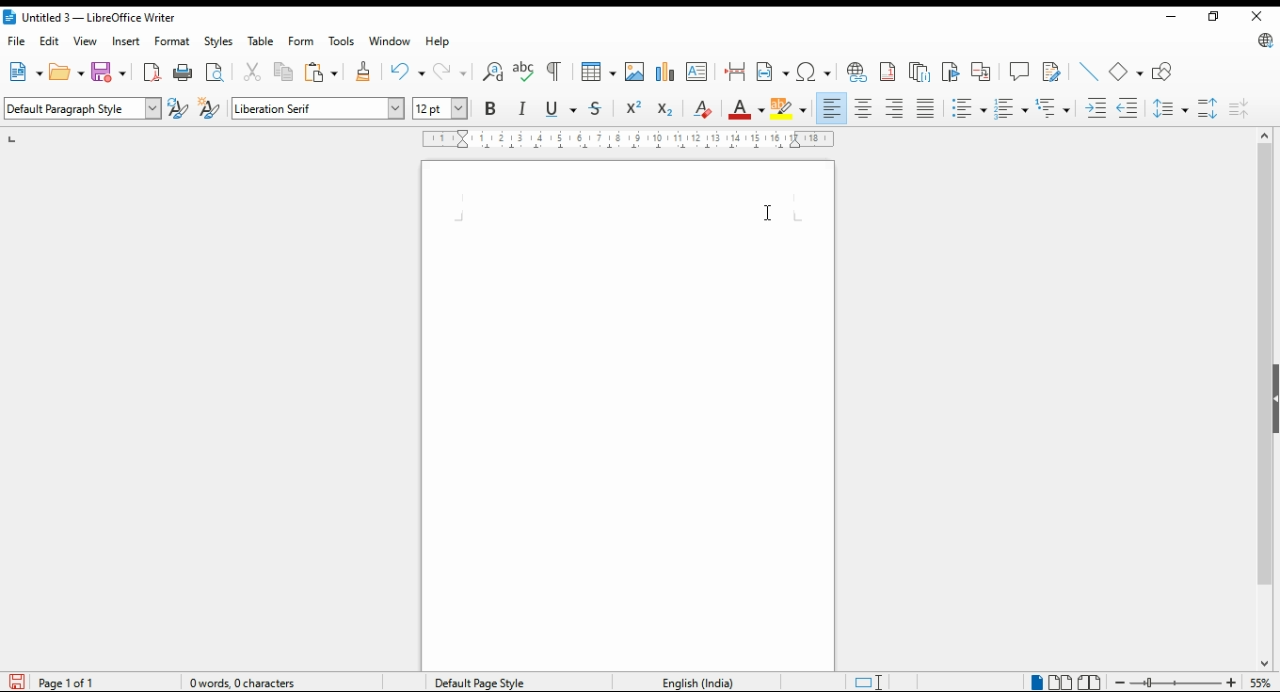  I want to click on insert textbox, so click(697, 71).